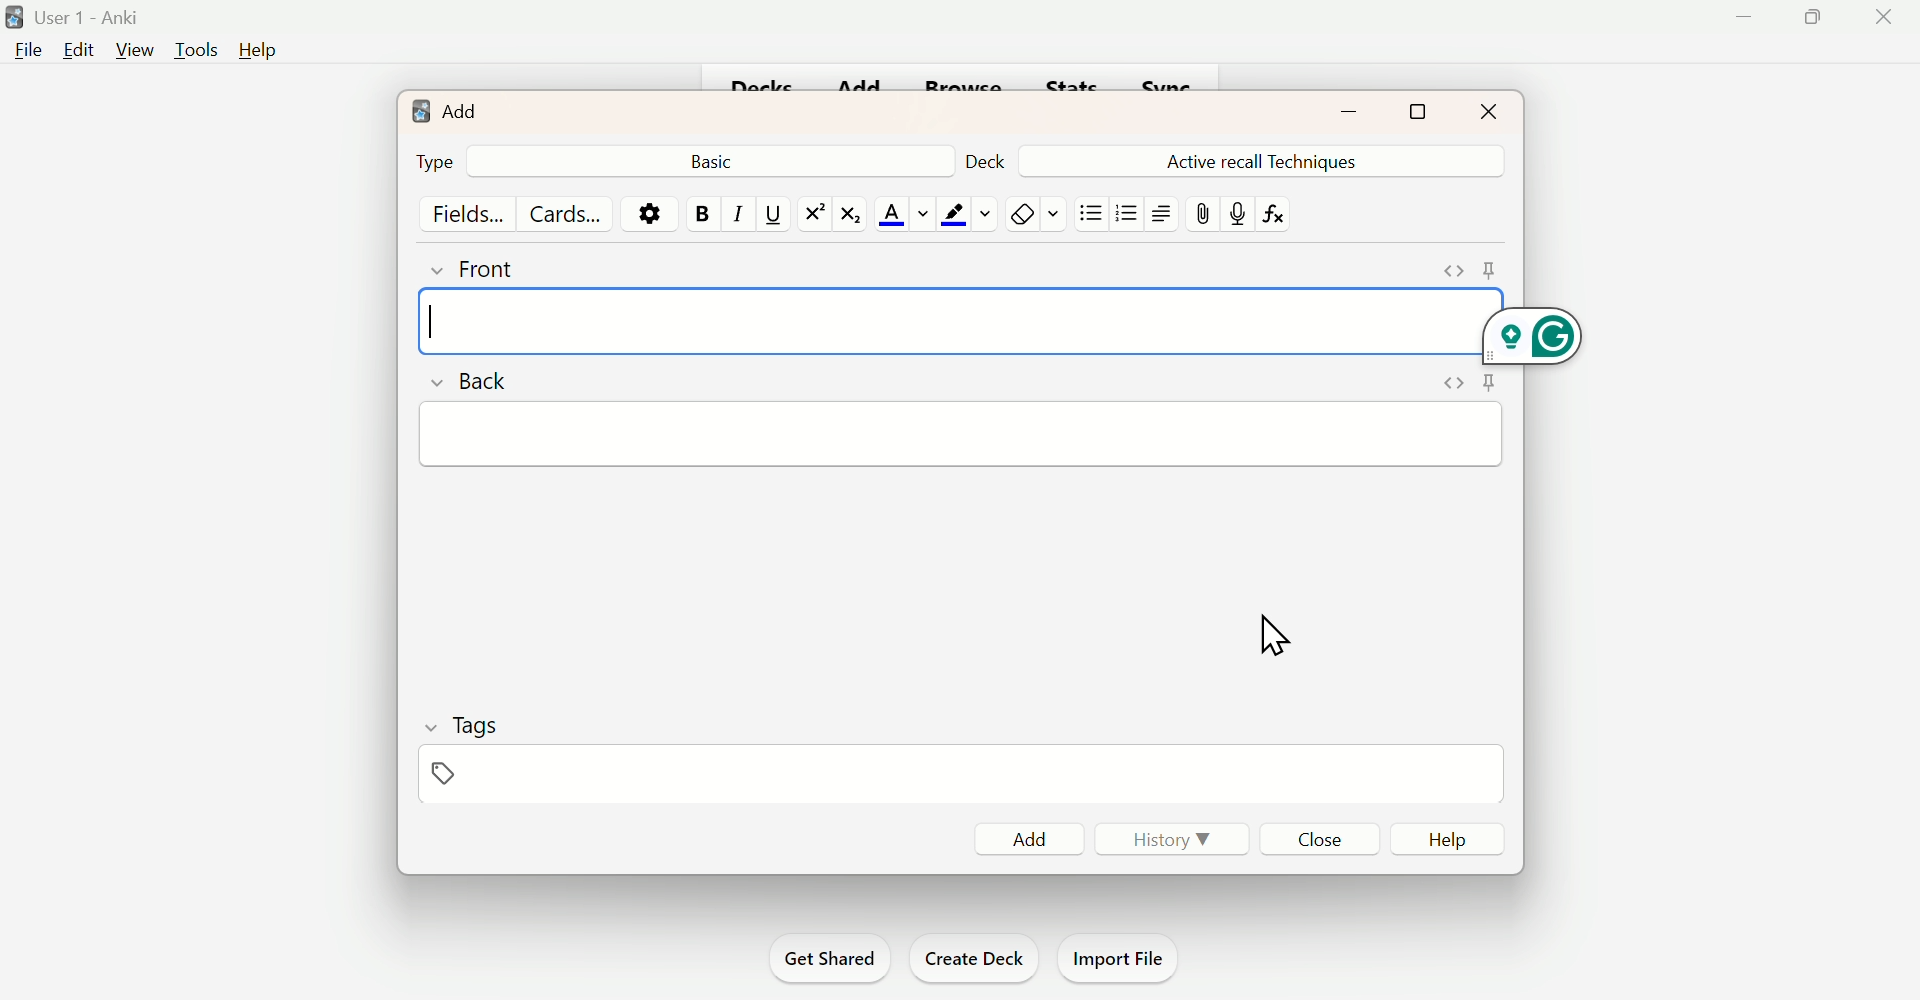 The width and height of the screenshot is (1920, 1000). I want to click on File, so click(29, 53).